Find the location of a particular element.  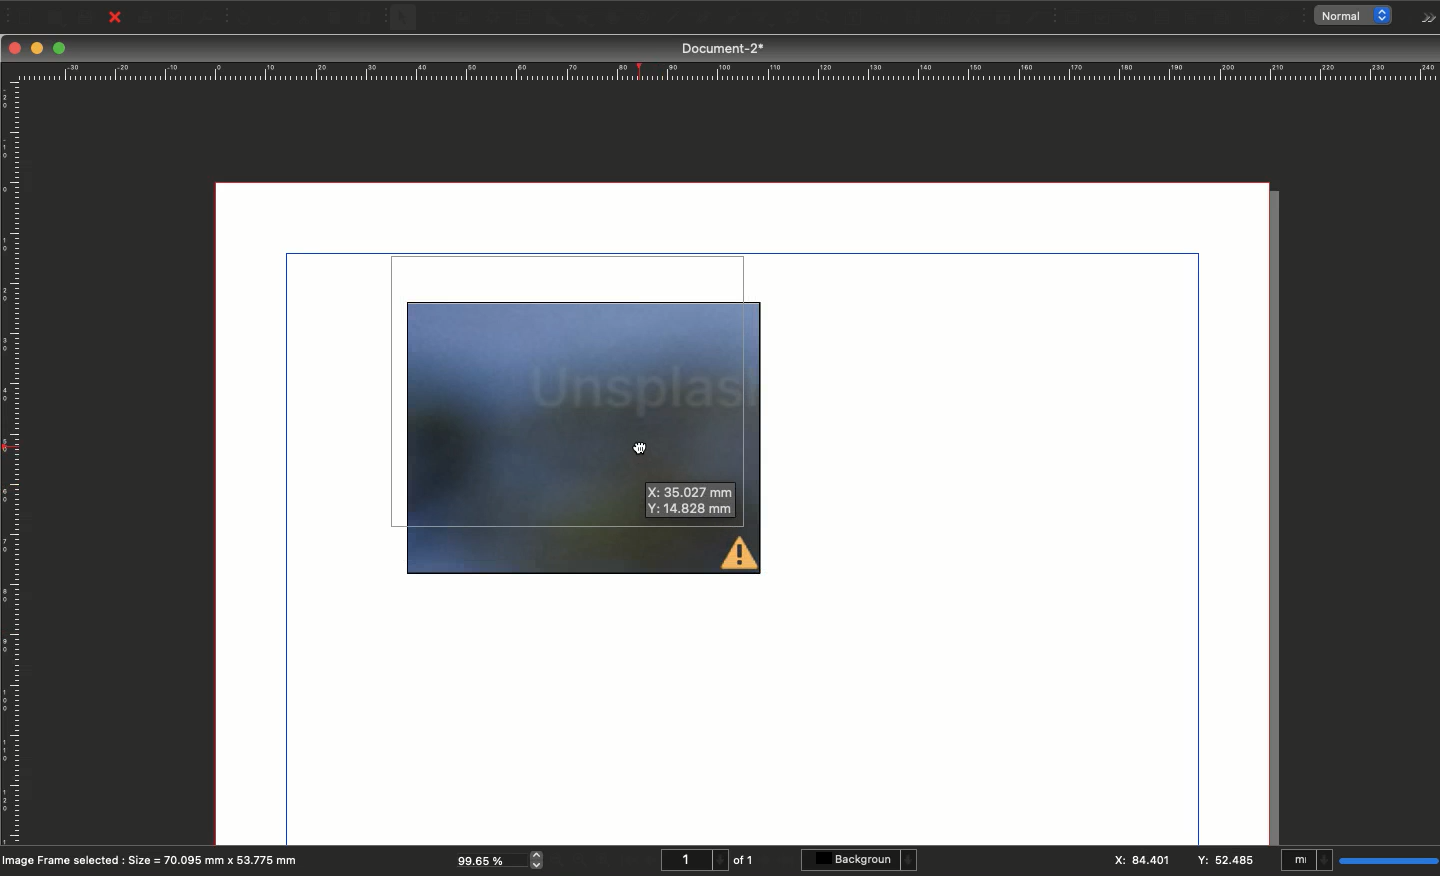

Text frame is located at coordinates (433, 20).